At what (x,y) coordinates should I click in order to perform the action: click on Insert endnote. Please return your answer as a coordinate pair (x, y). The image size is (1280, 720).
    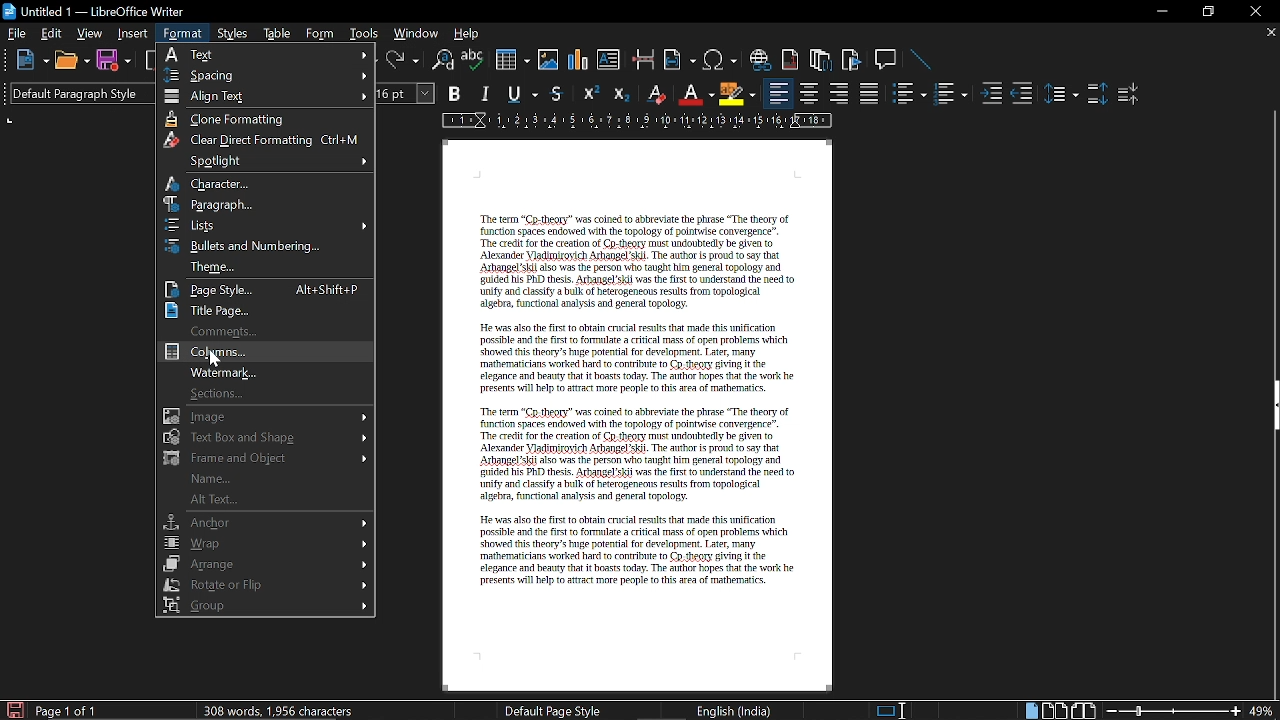
    Looking at the image, I should click on (790, 59).